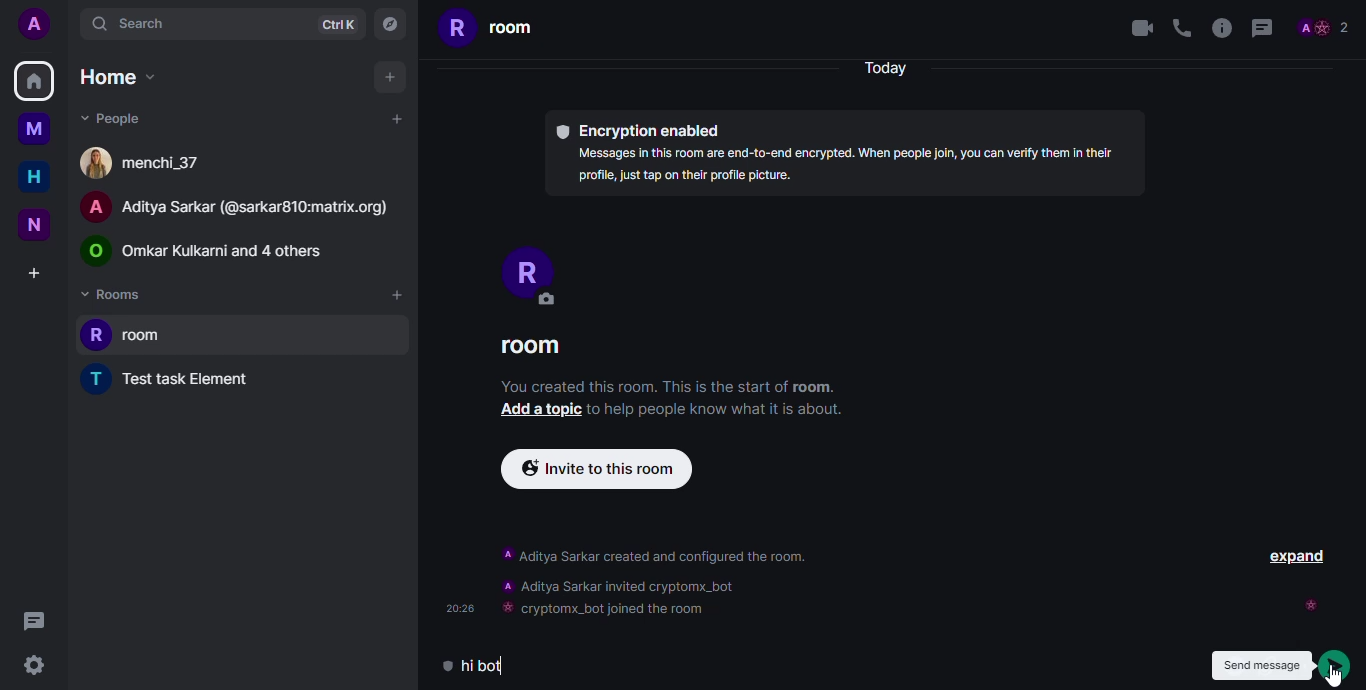 The height and width of the screenshot is (690, 1366). What do you see at coordinates (119, 76) in the screenshot?
I see `home` at bounding box center [119, 76].